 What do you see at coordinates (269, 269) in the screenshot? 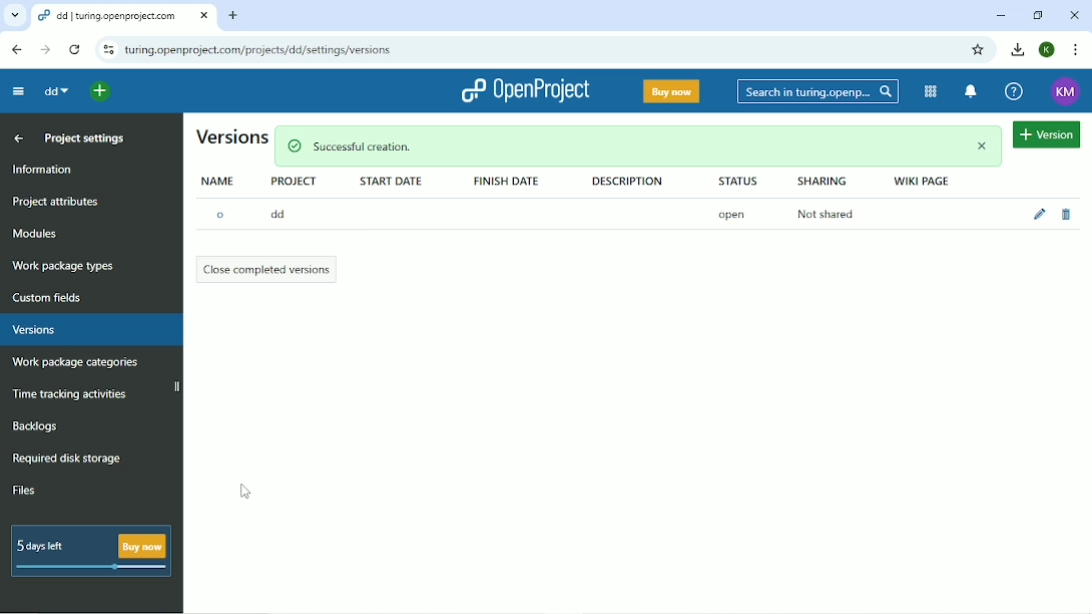
I see `Close completed versions` at bounding box center [269, 269].